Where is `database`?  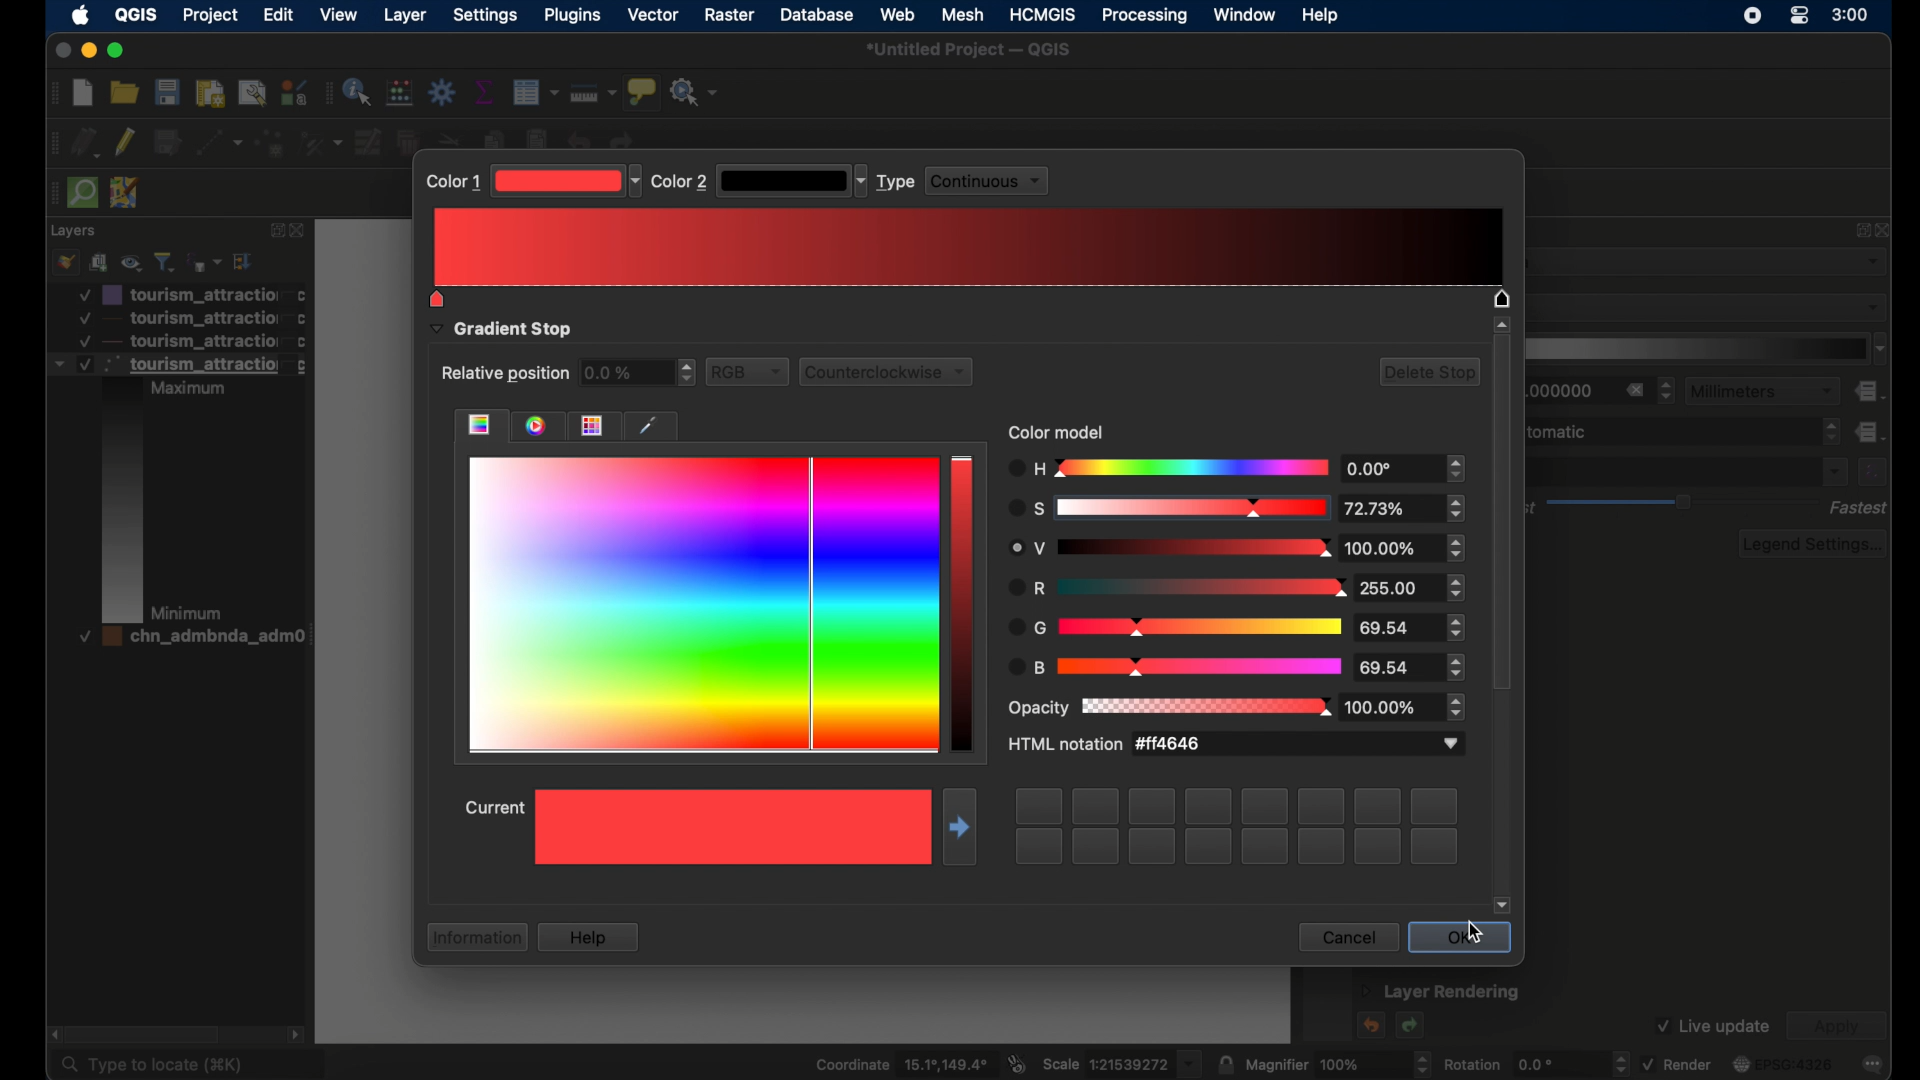
database is located at coordinates (817, 14).